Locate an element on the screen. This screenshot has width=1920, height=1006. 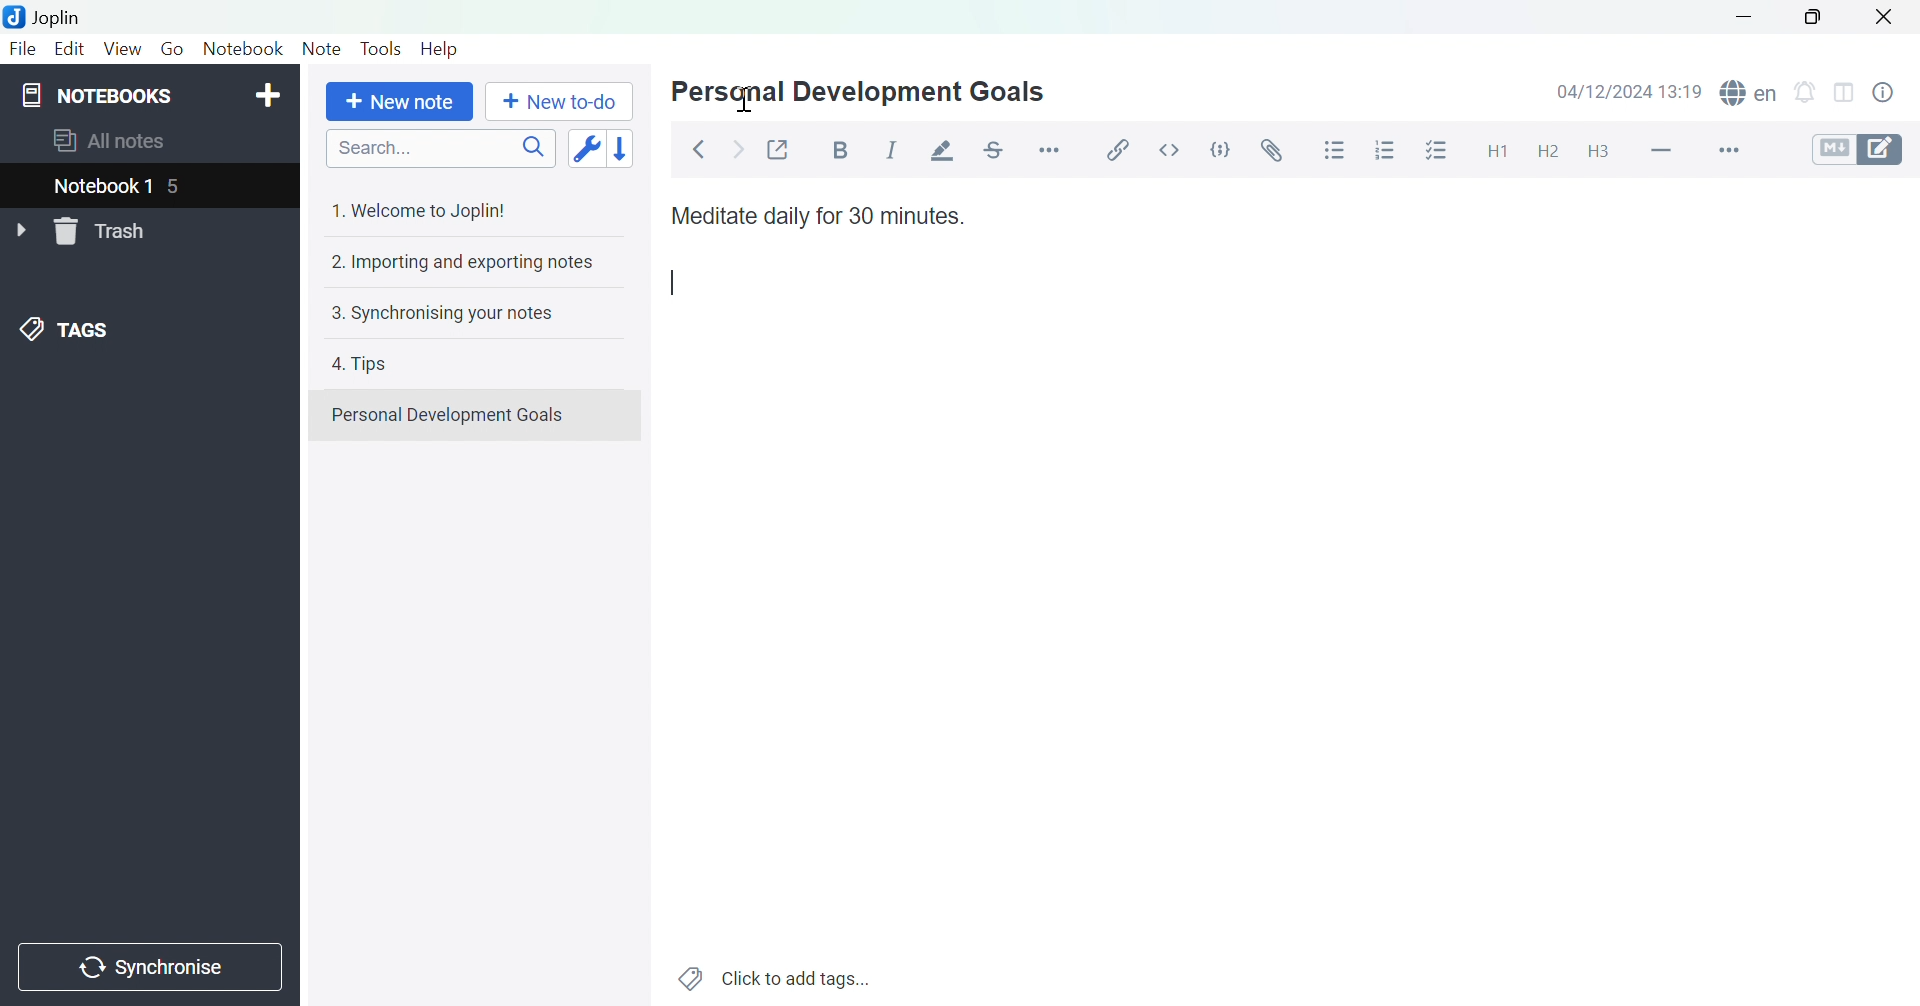
Tools is located at coordinates (383, 47).